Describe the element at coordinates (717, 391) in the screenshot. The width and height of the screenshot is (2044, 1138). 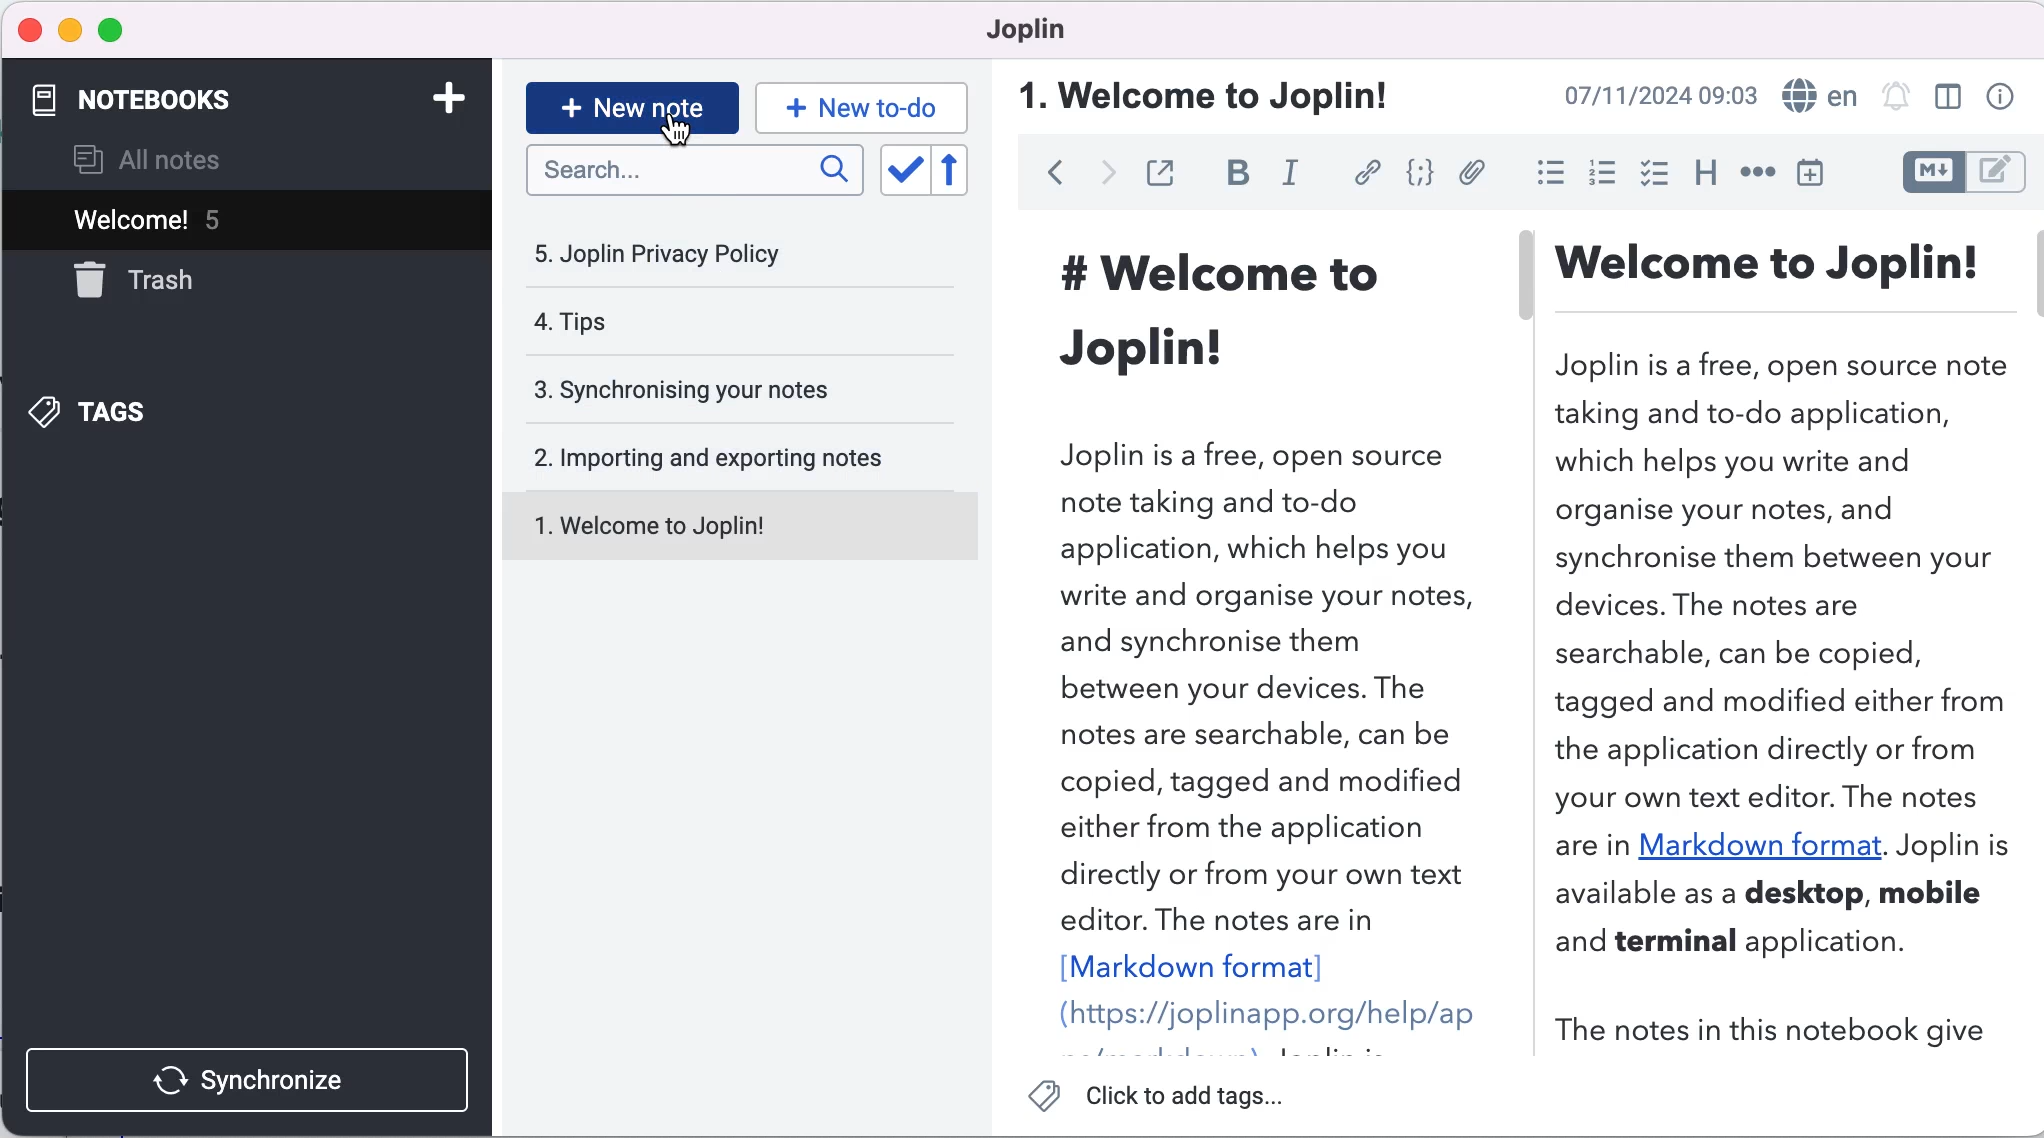
I see `synchronising your notes` at that location.